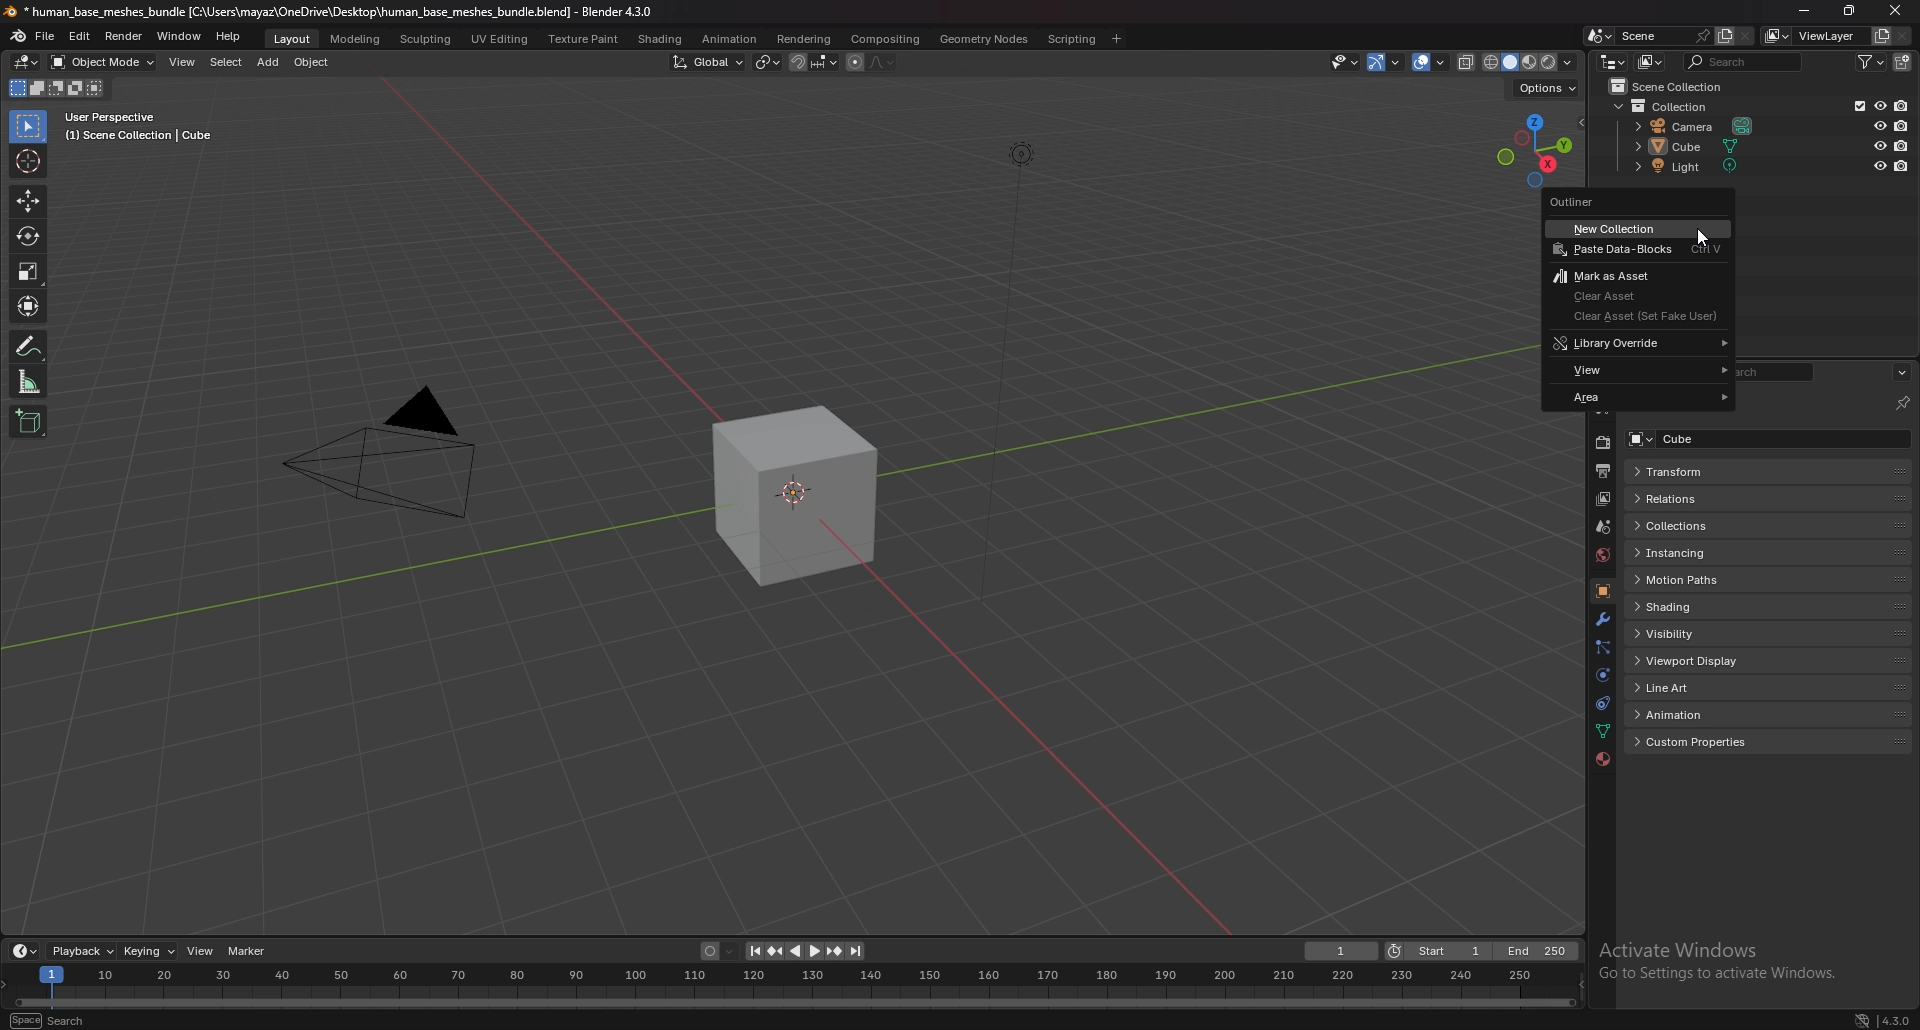 The height and width of the screenshot is (1030, 1920). Describe the element at coordinates (1701, 438) in the screenshot. I see `cube` at that location.